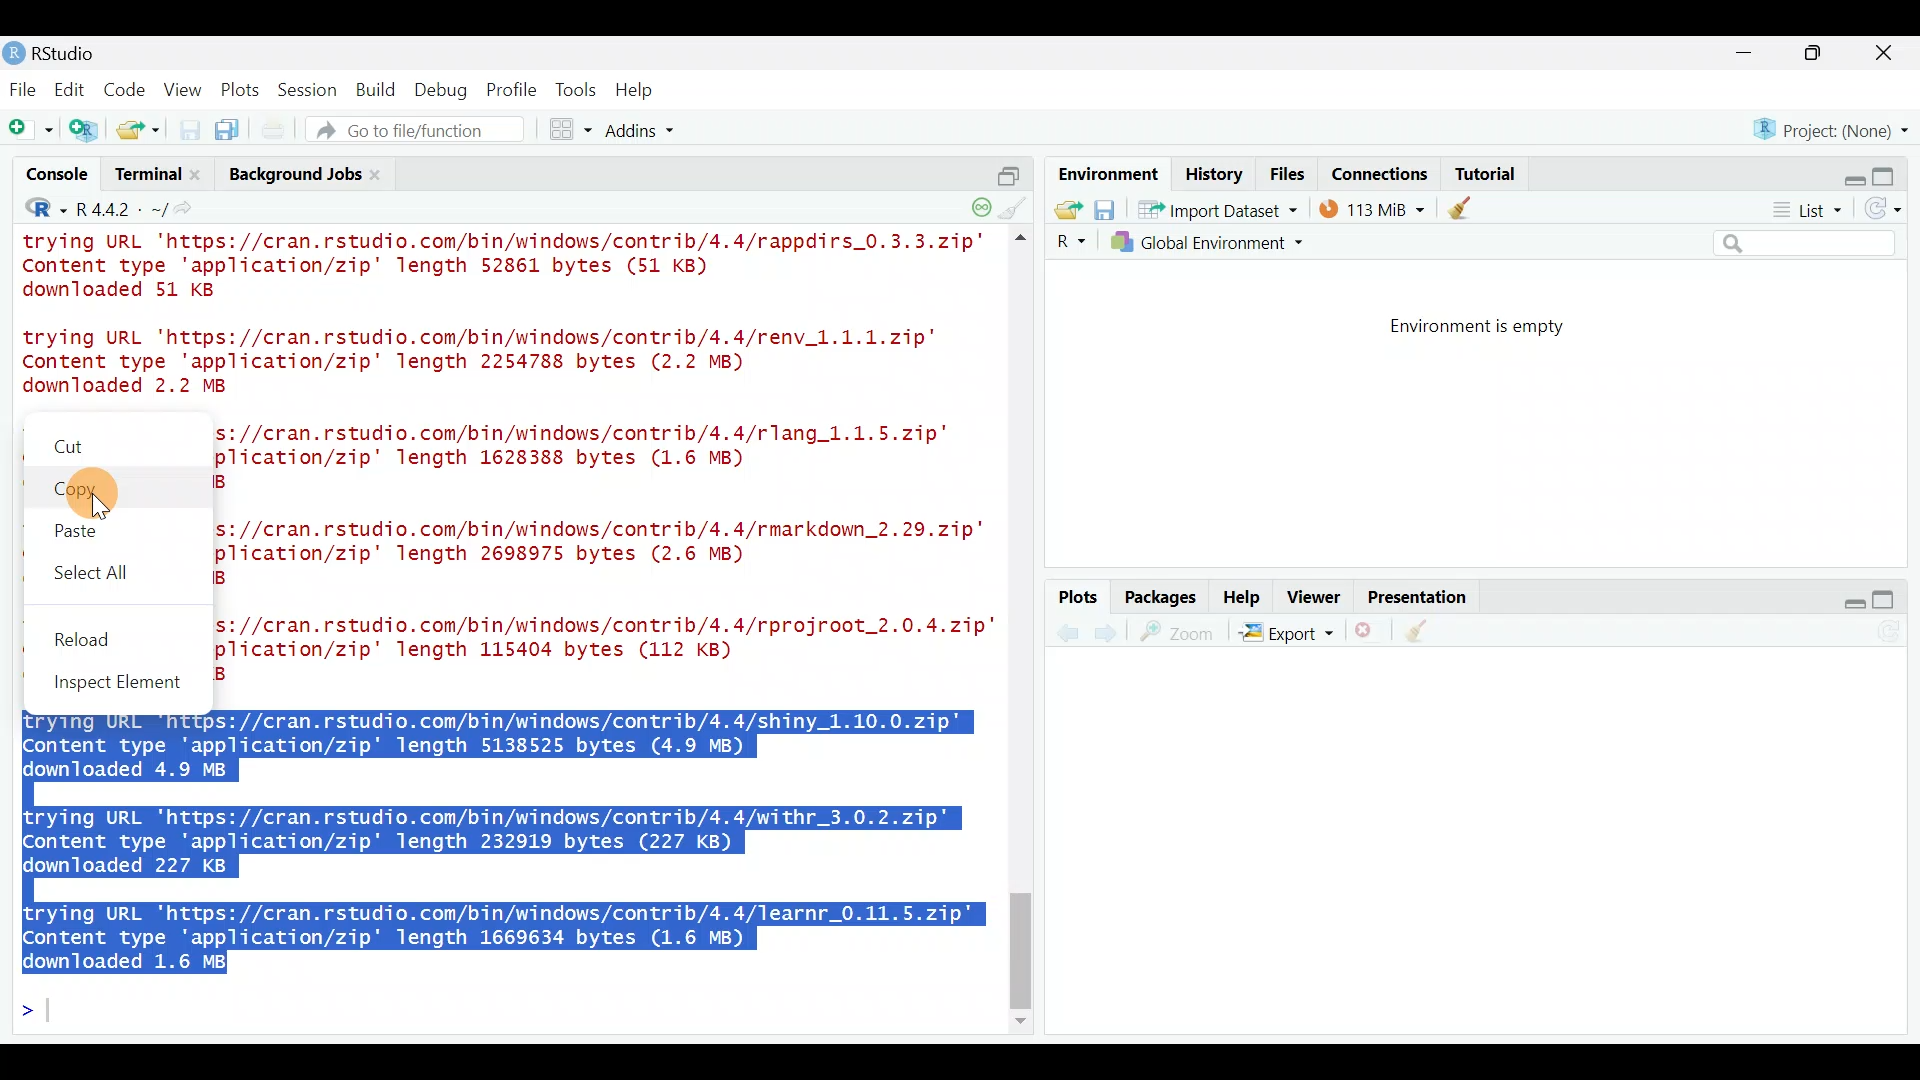 The width and height of the screenshot is (1920, 1080). What do you see at coordinates (35, 1014) in the screenshot?
I see `Line cursor` at bounding box center [35, 1014].